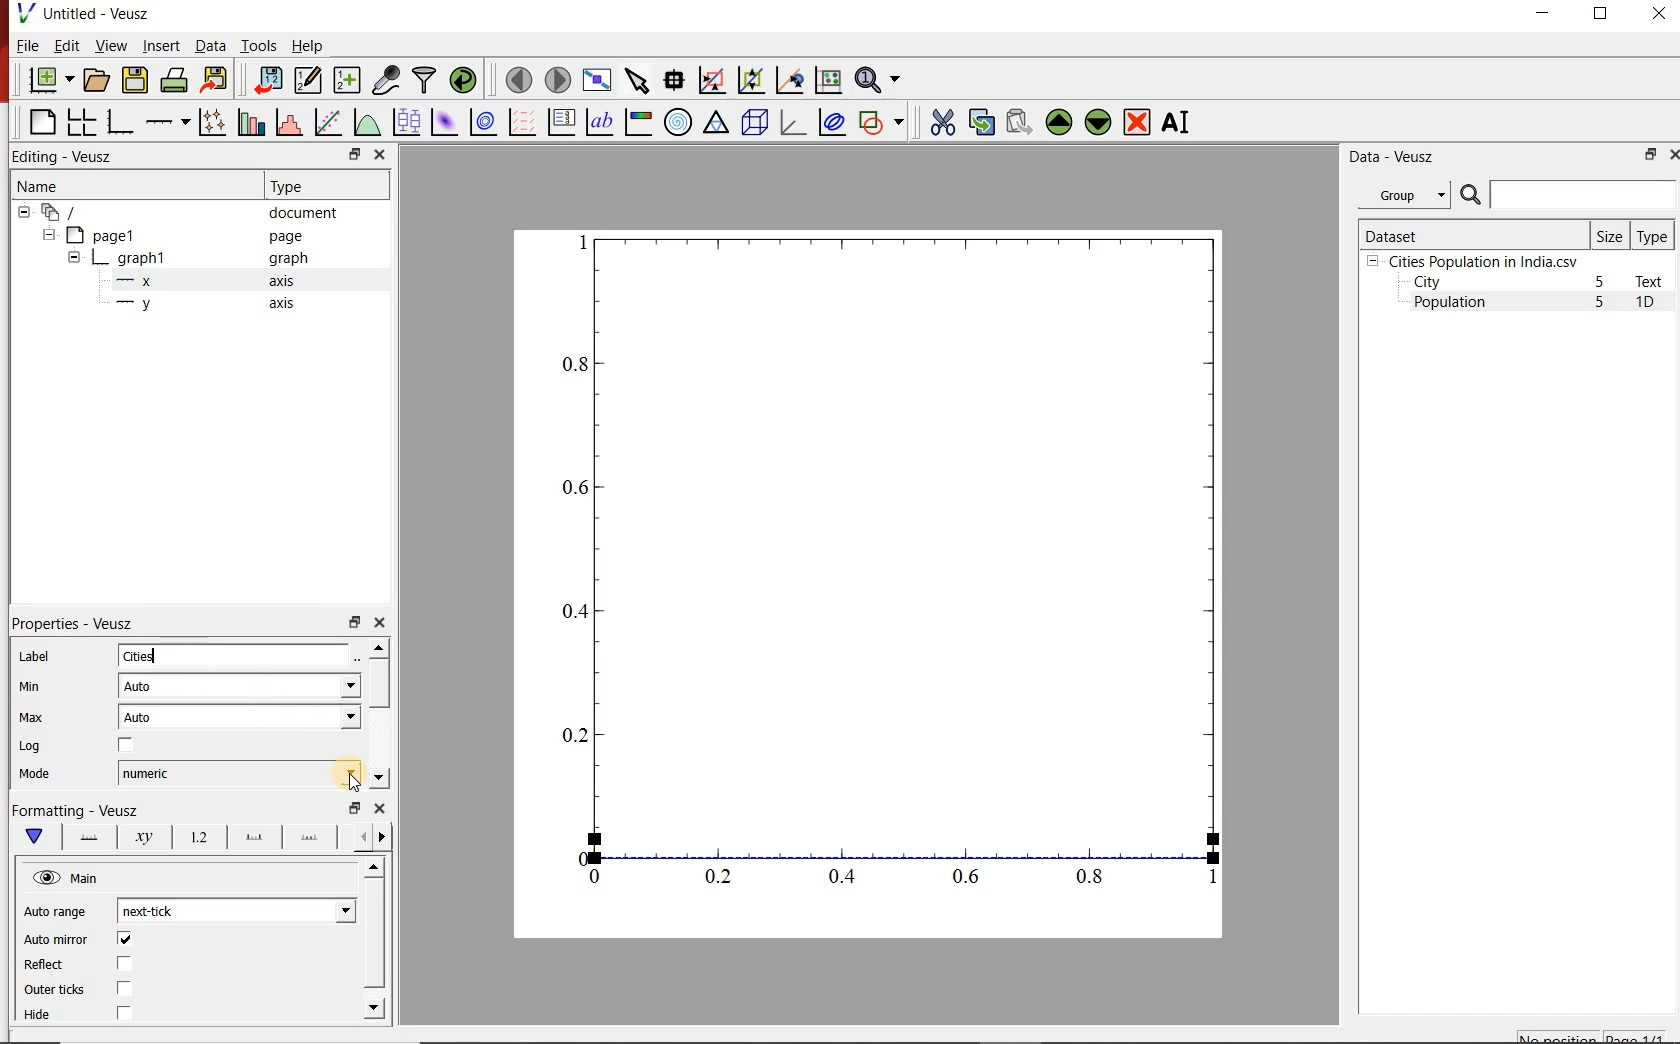  I want to click on export to graphics format, so click(215, 81).